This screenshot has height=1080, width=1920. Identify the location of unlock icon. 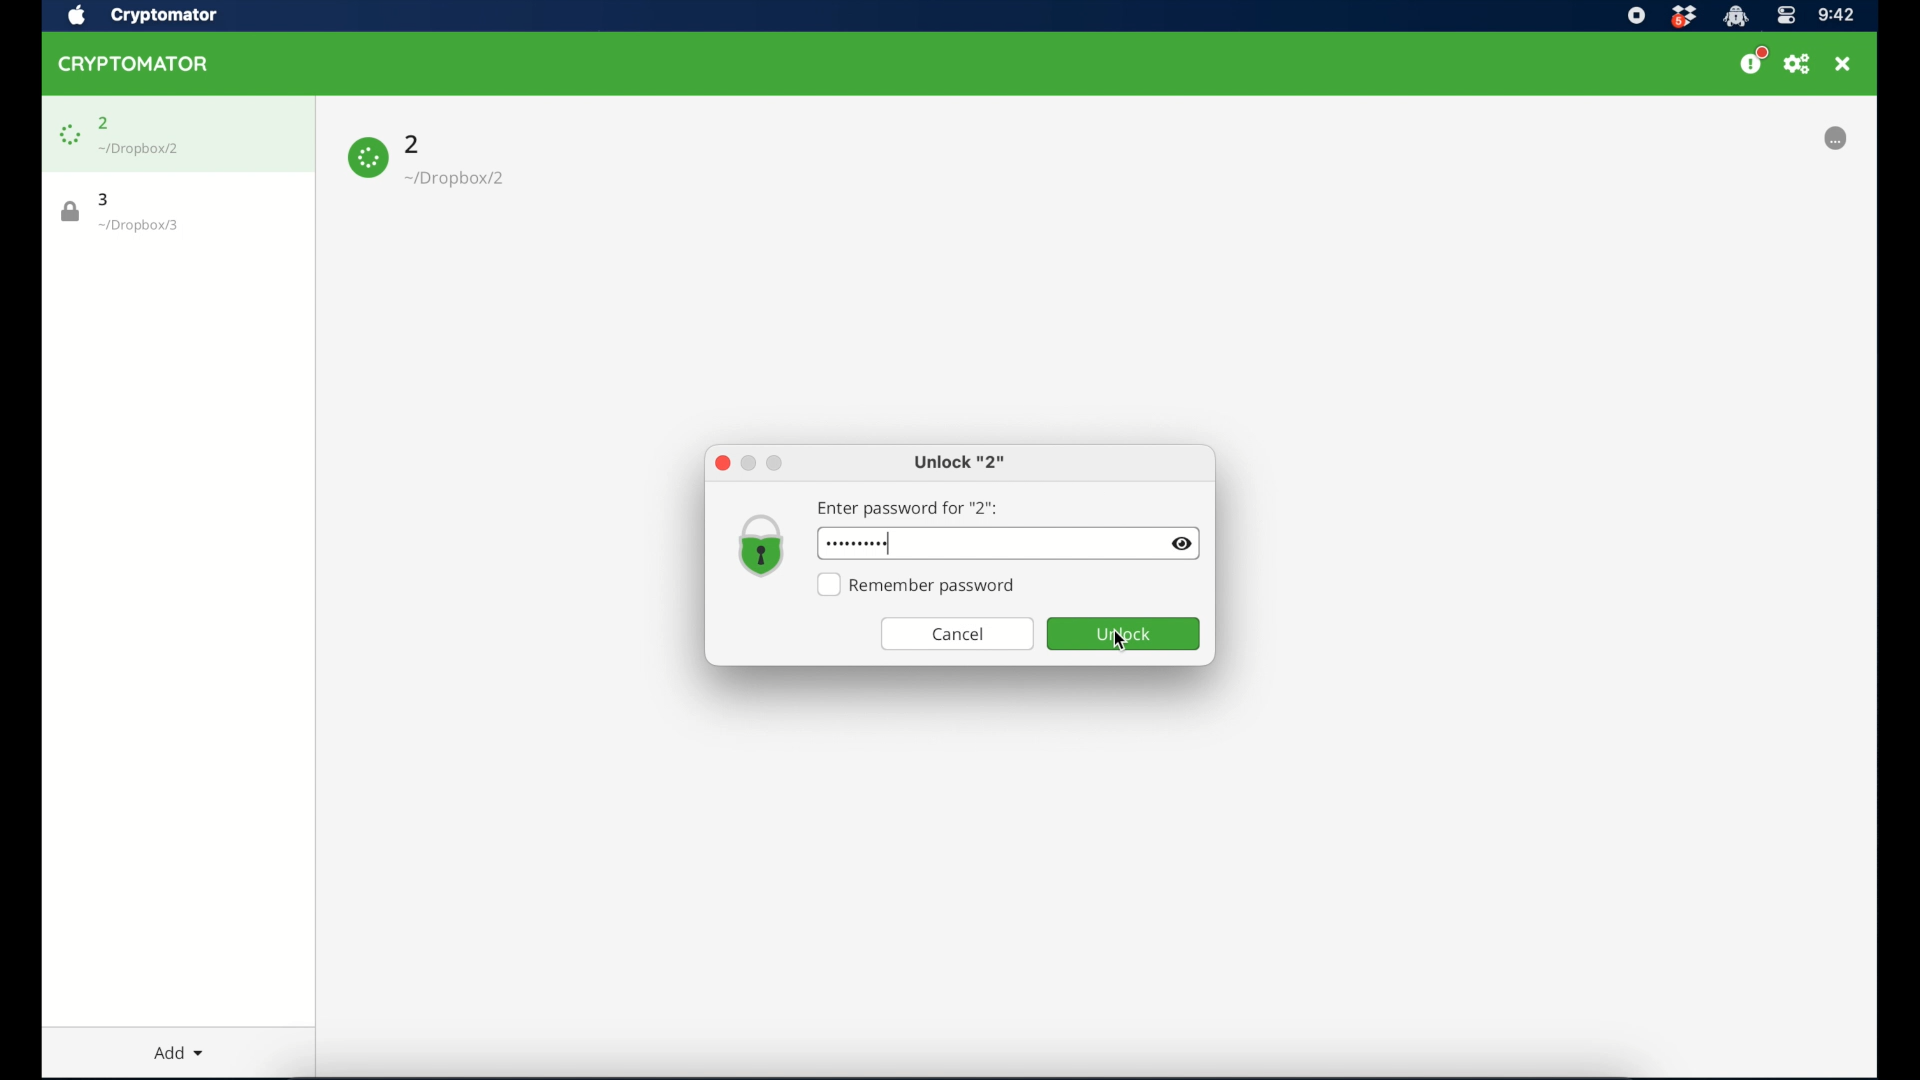
(762, 547).